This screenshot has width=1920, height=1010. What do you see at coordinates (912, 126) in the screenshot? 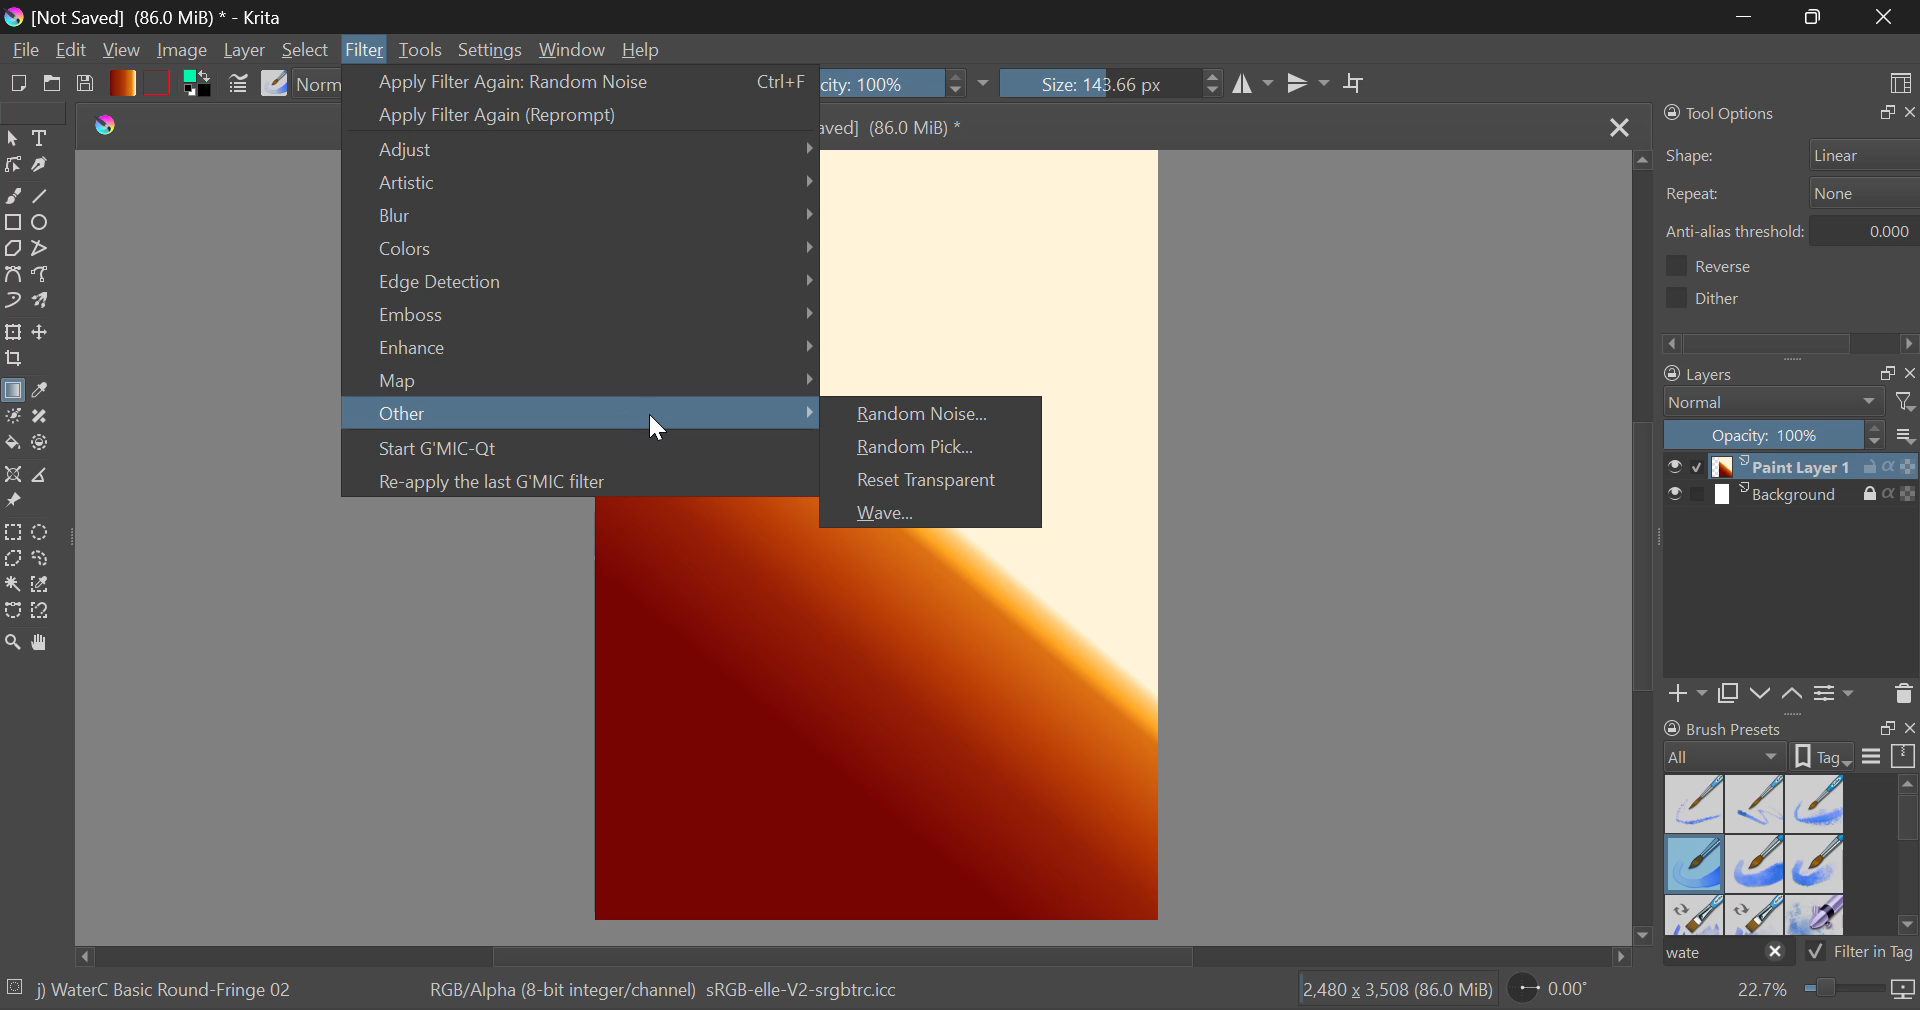
I see `[not saved] (86.0 Mib)*` at bounding box center [912, 126].